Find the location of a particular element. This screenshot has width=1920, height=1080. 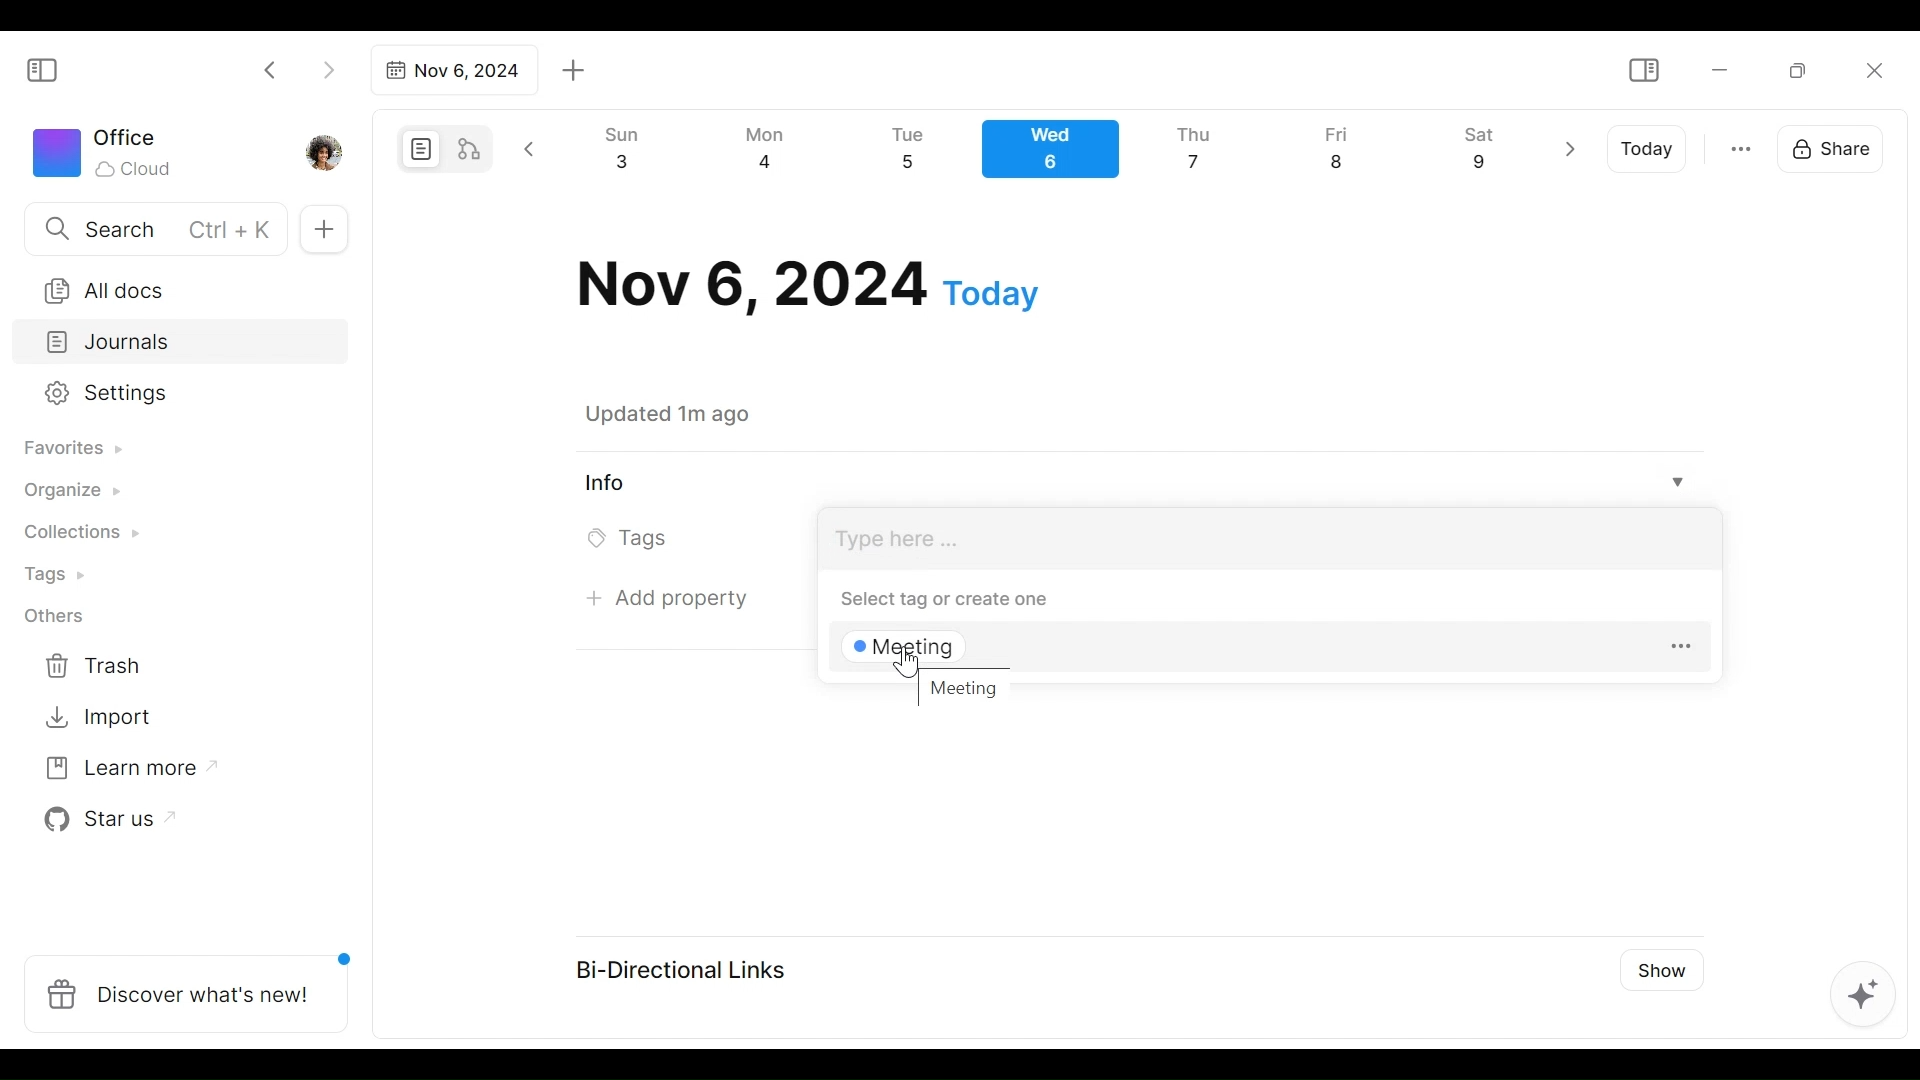

Profile photo is located at coordinates (326, 148).